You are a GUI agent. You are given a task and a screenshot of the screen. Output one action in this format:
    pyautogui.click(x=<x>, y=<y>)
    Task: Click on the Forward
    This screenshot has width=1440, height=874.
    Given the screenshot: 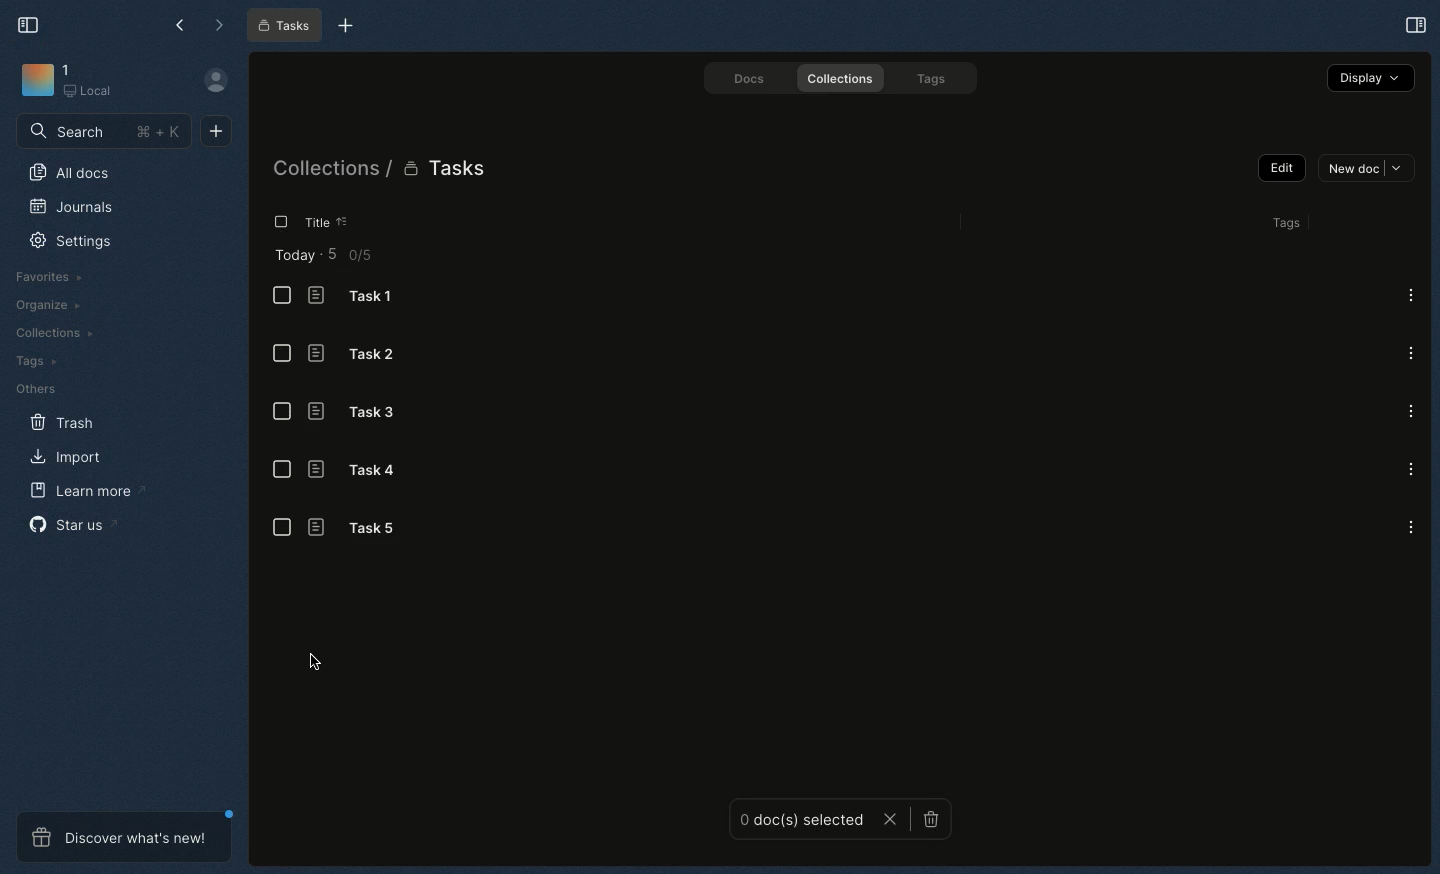 What is the action you would take?
    pyautogui.click(x=221, y=26)
    